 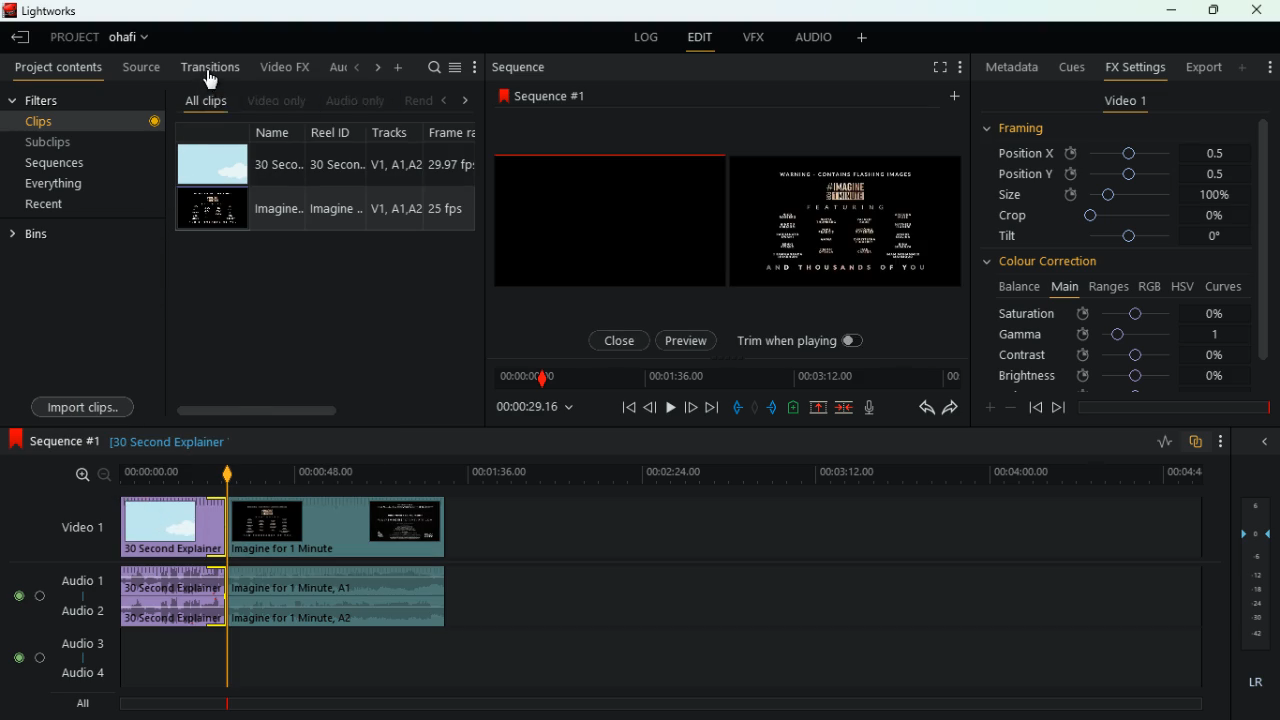 What do you see at coordinates (1116, 313) in the screenshot?
I see `saturation` at bounding box center [1116, 313].